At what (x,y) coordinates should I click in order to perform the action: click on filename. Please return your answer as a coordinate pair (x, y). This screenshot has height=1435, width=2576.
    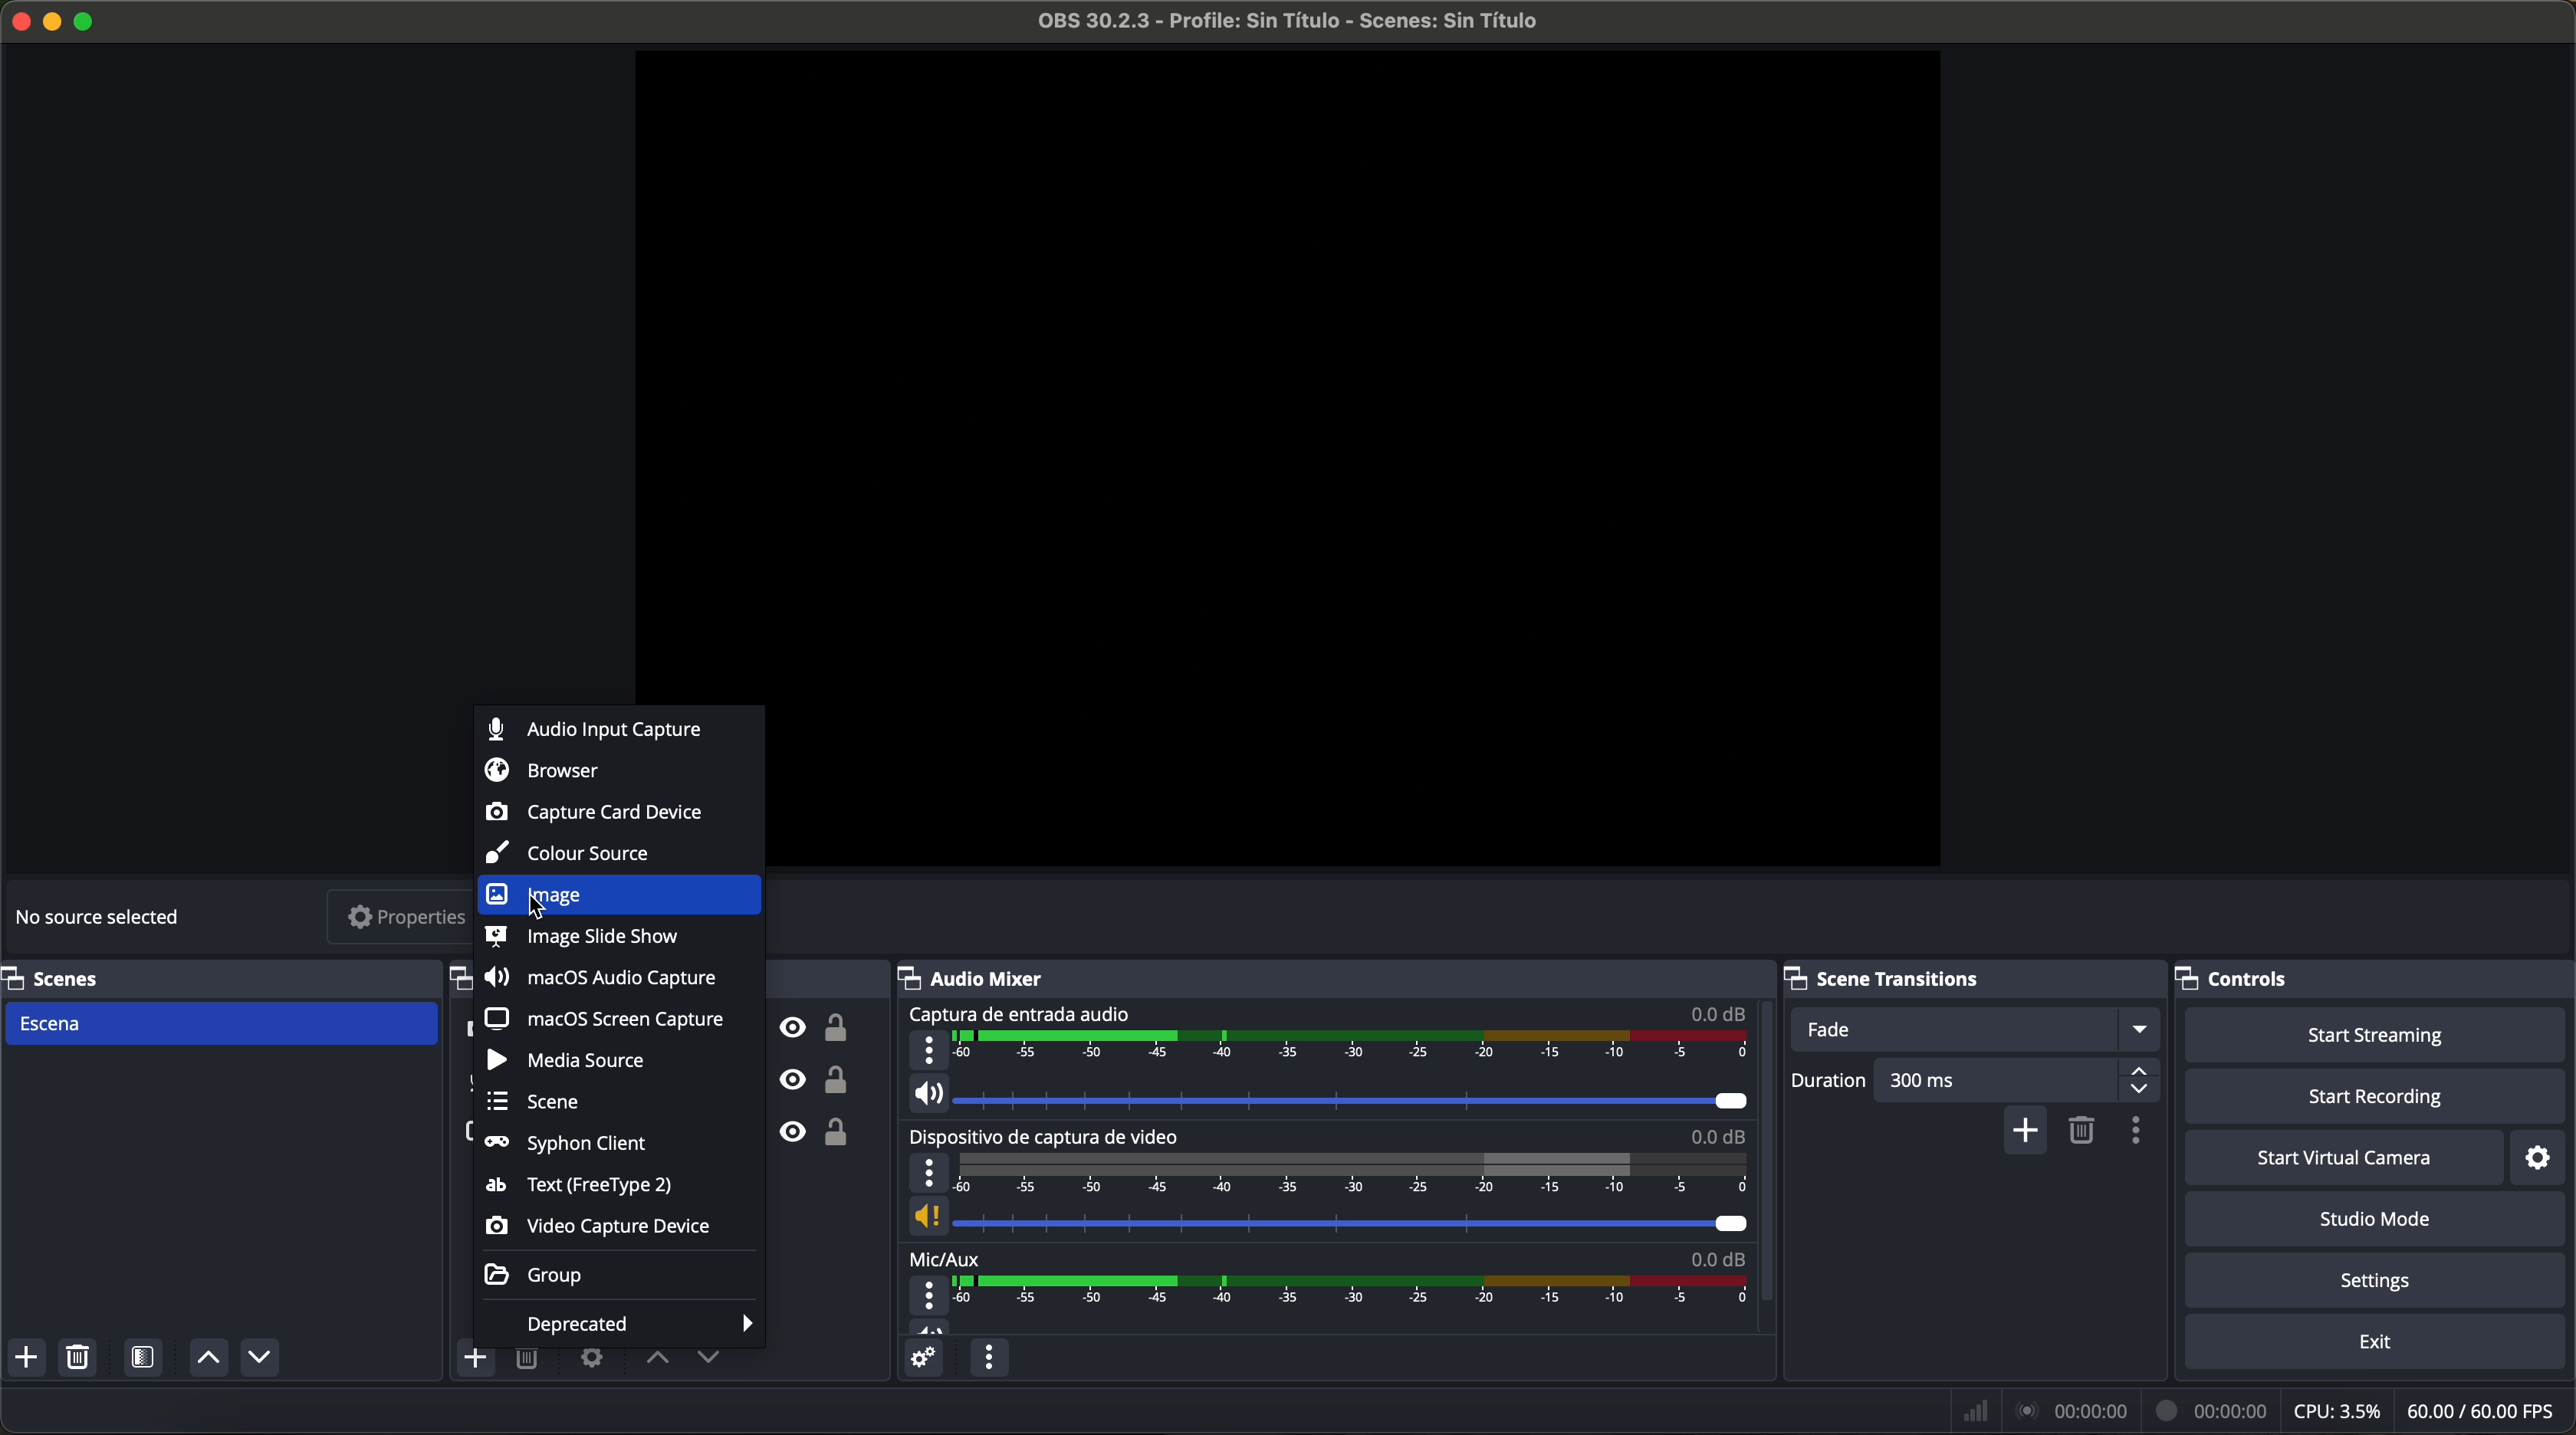
    Looking at the image, I should click on (1291, 21).